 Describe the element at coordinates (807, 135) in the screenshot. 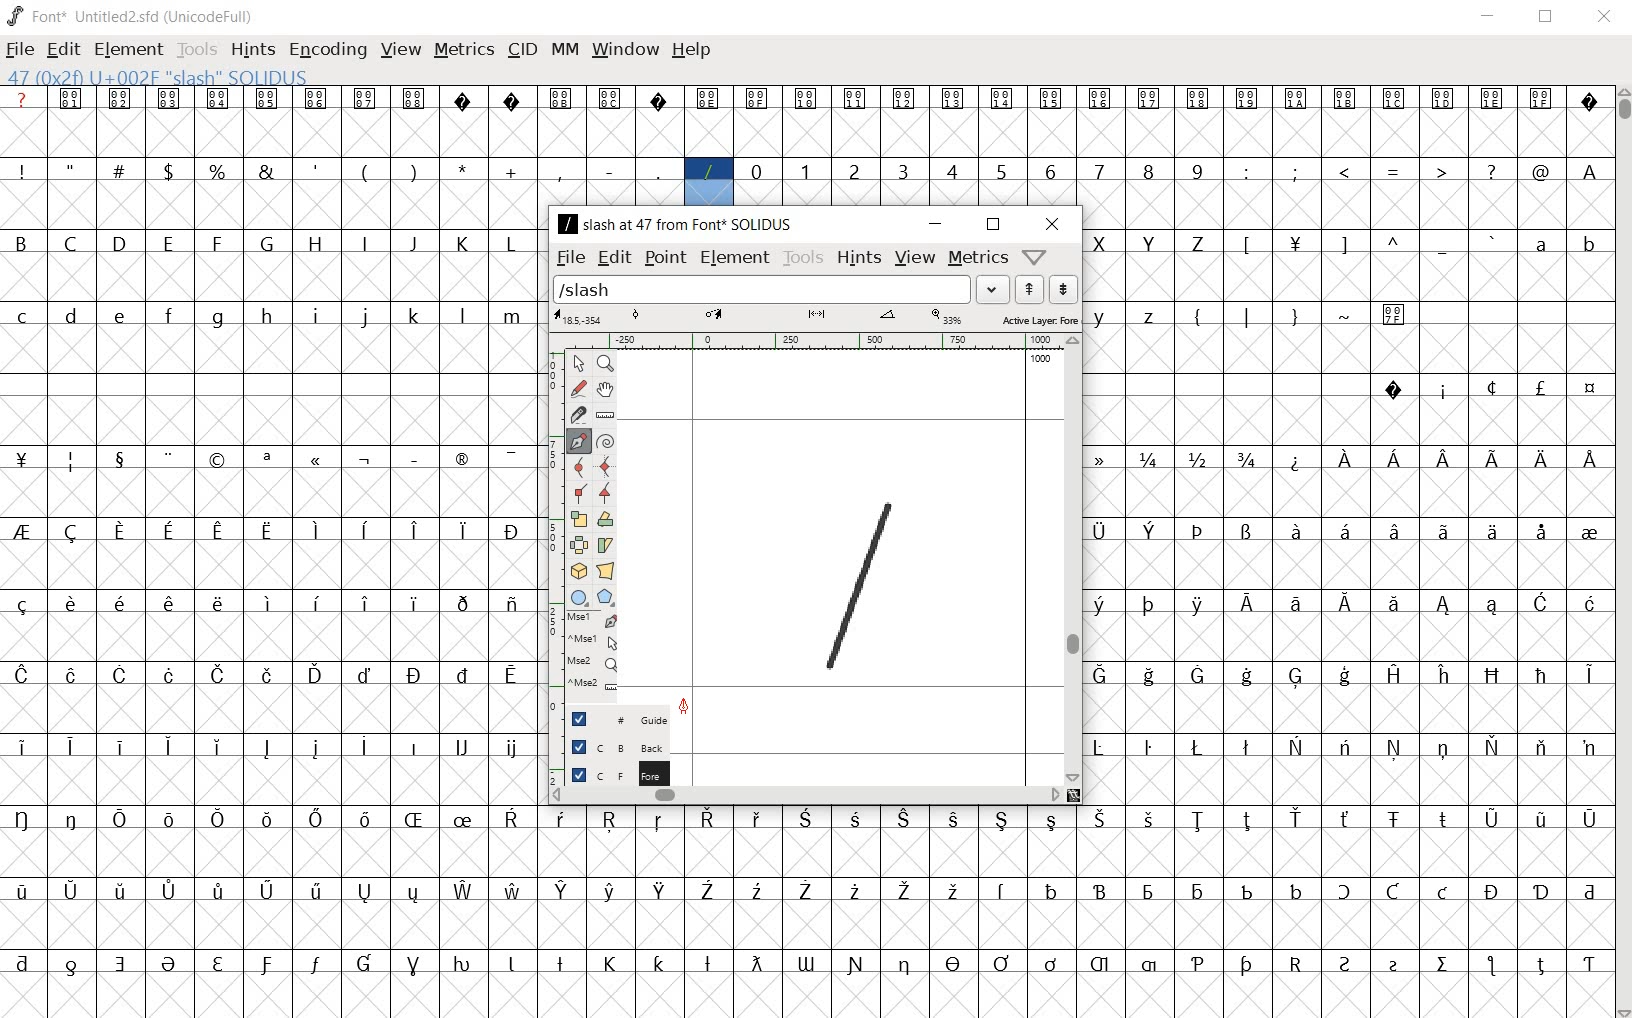

I see `empty cells` at that location.